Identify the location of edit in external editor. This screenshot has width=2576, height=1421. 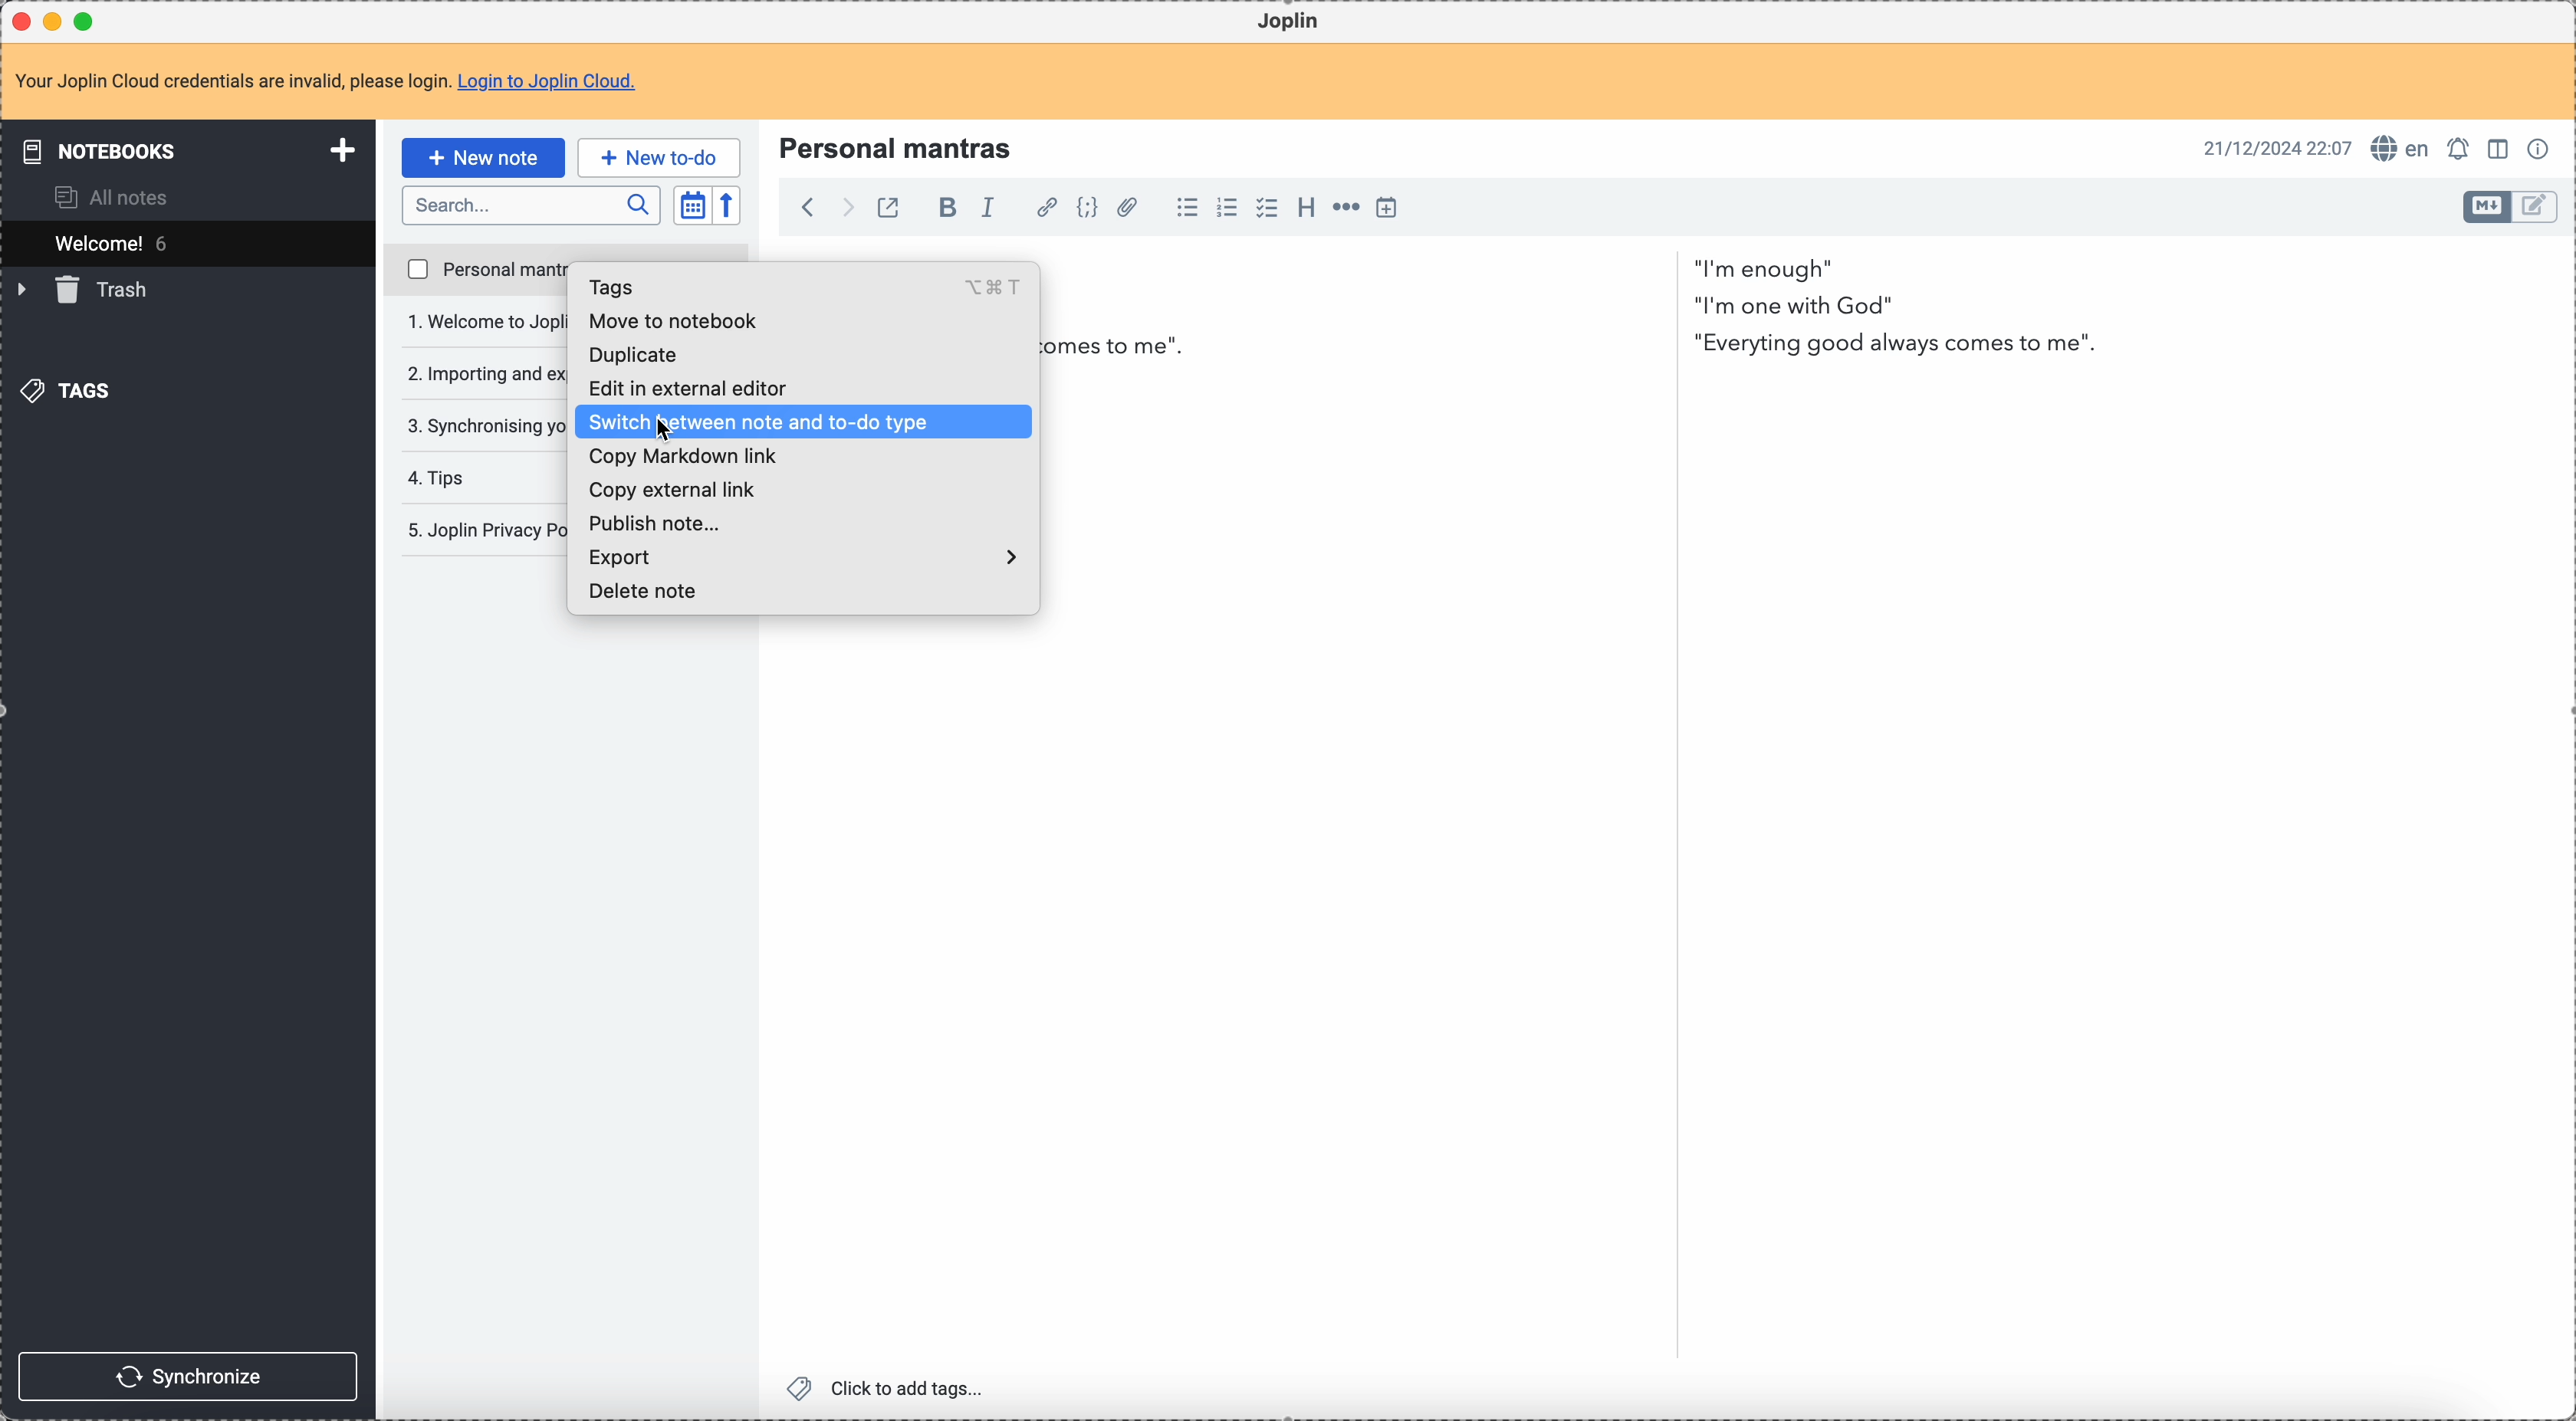
(699, 387).